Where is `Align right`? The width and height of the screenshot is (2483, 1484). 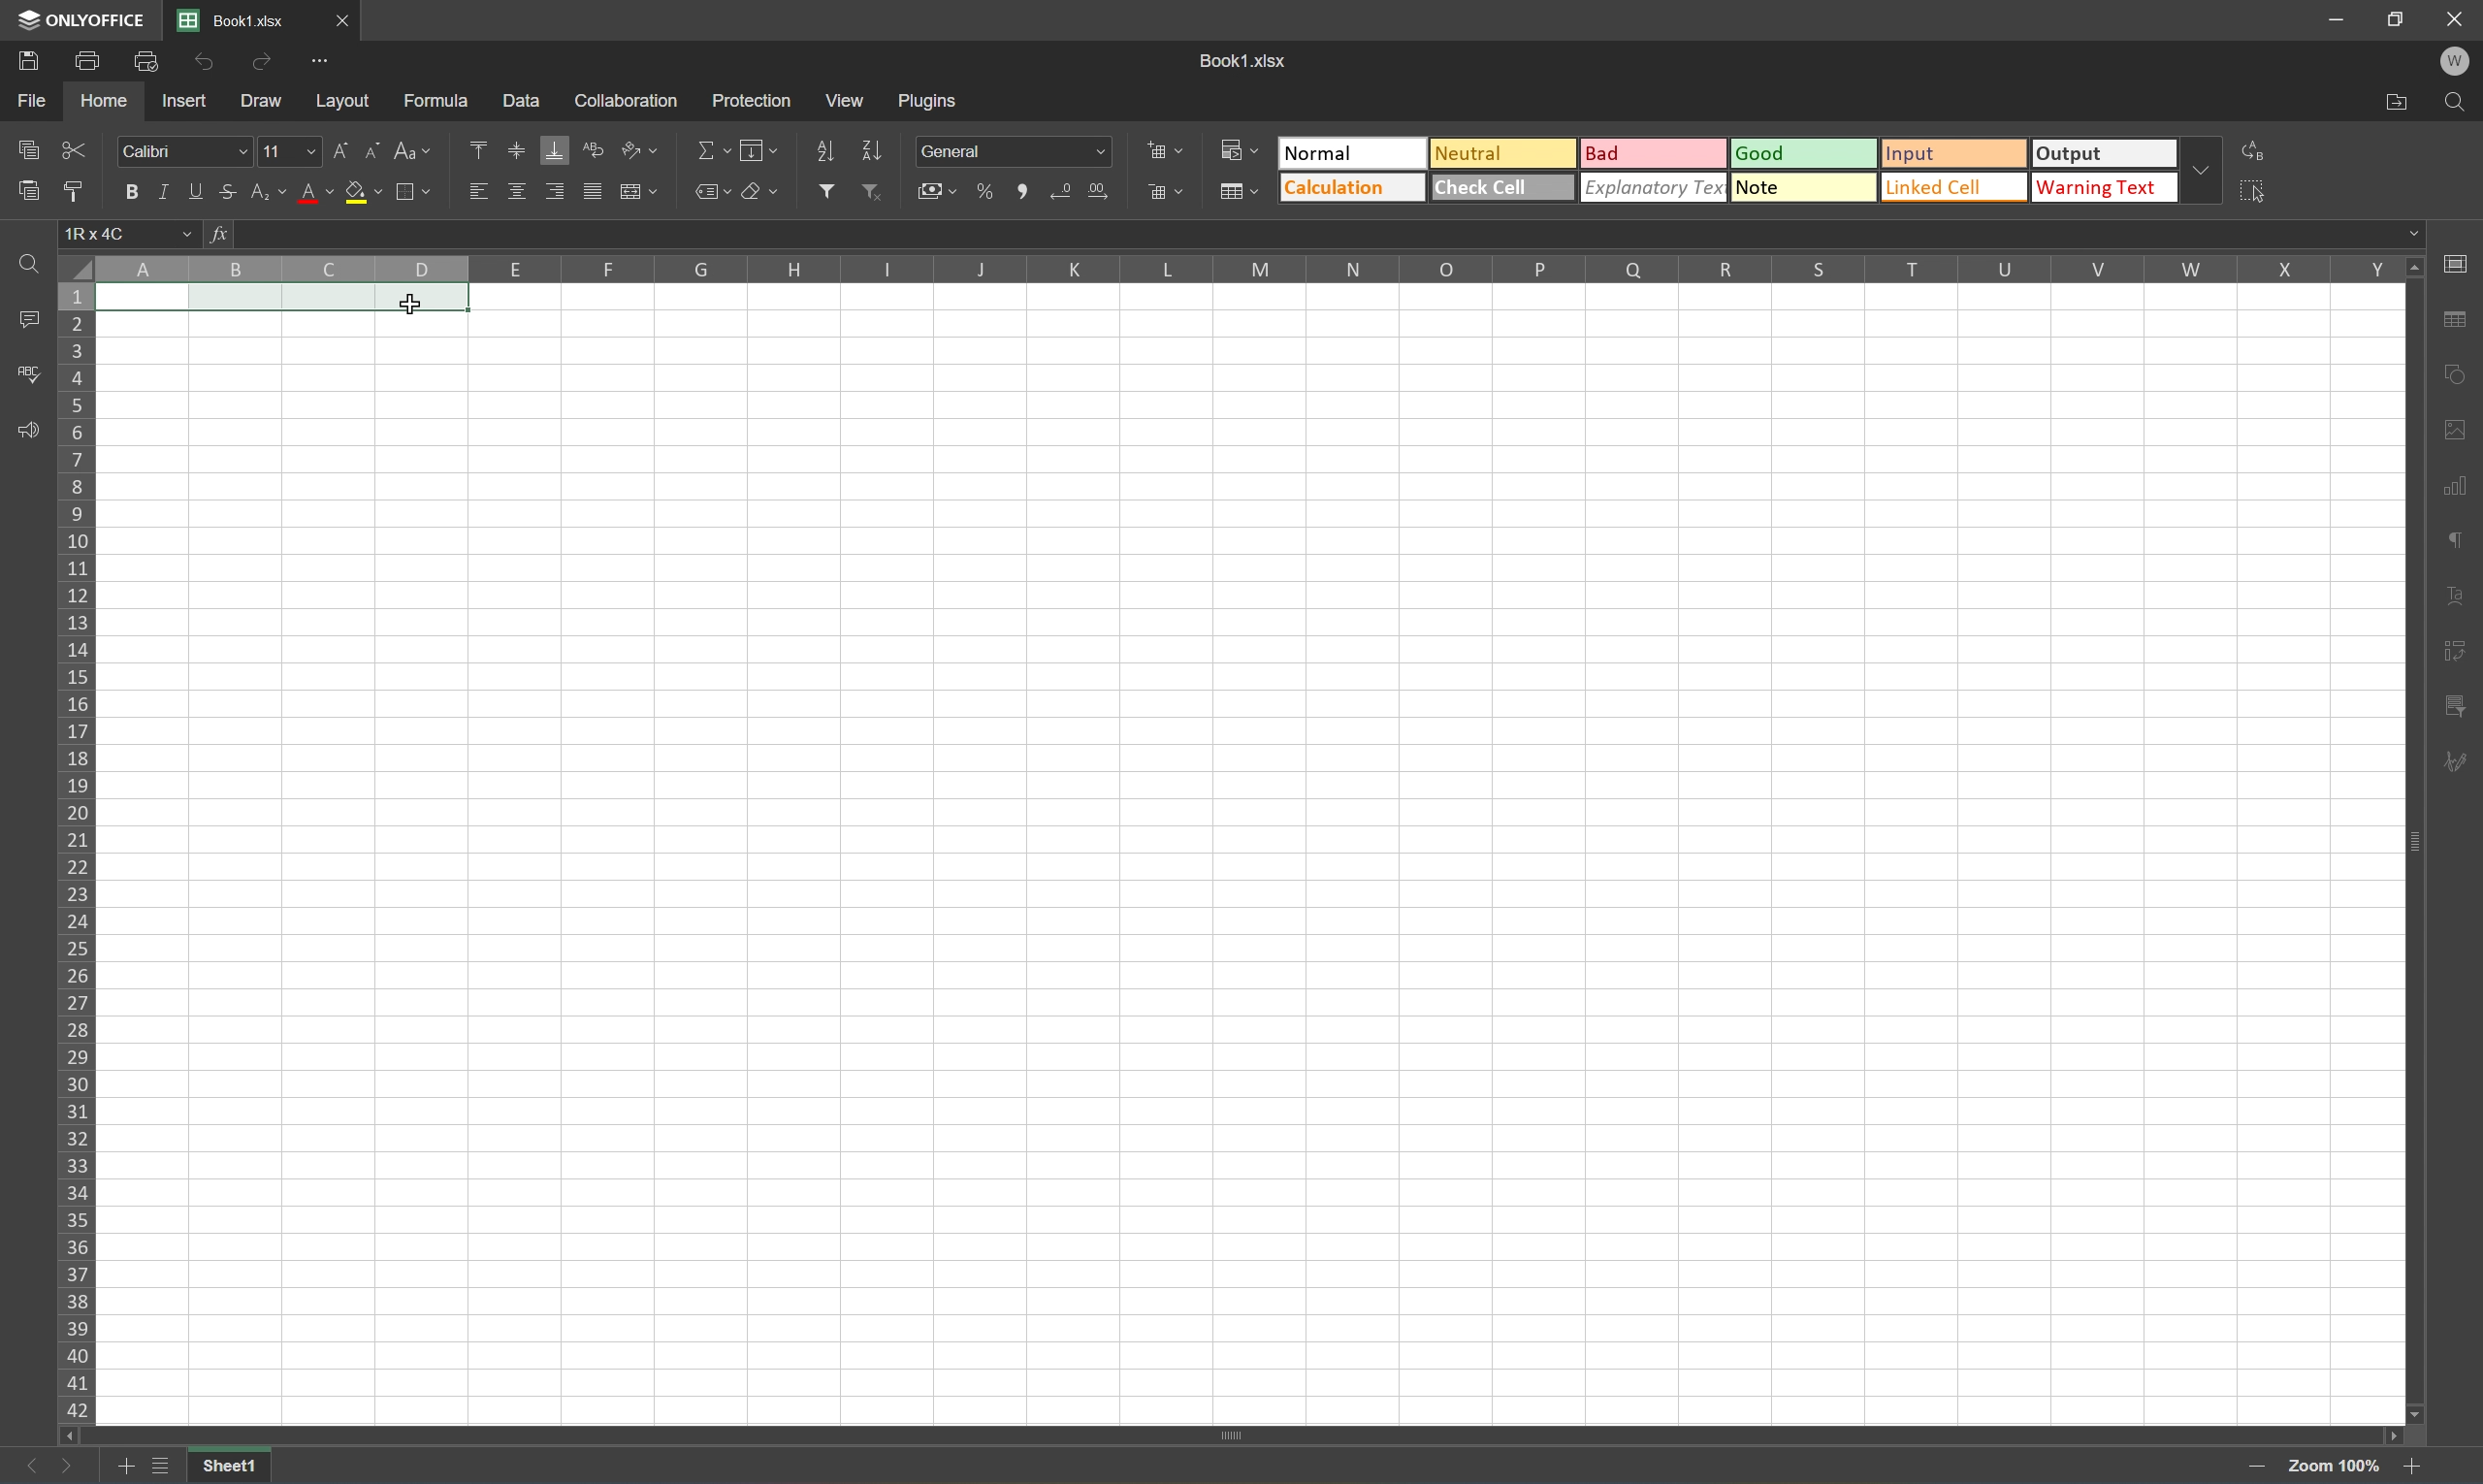 Align right is located at coordinates (554, 194).